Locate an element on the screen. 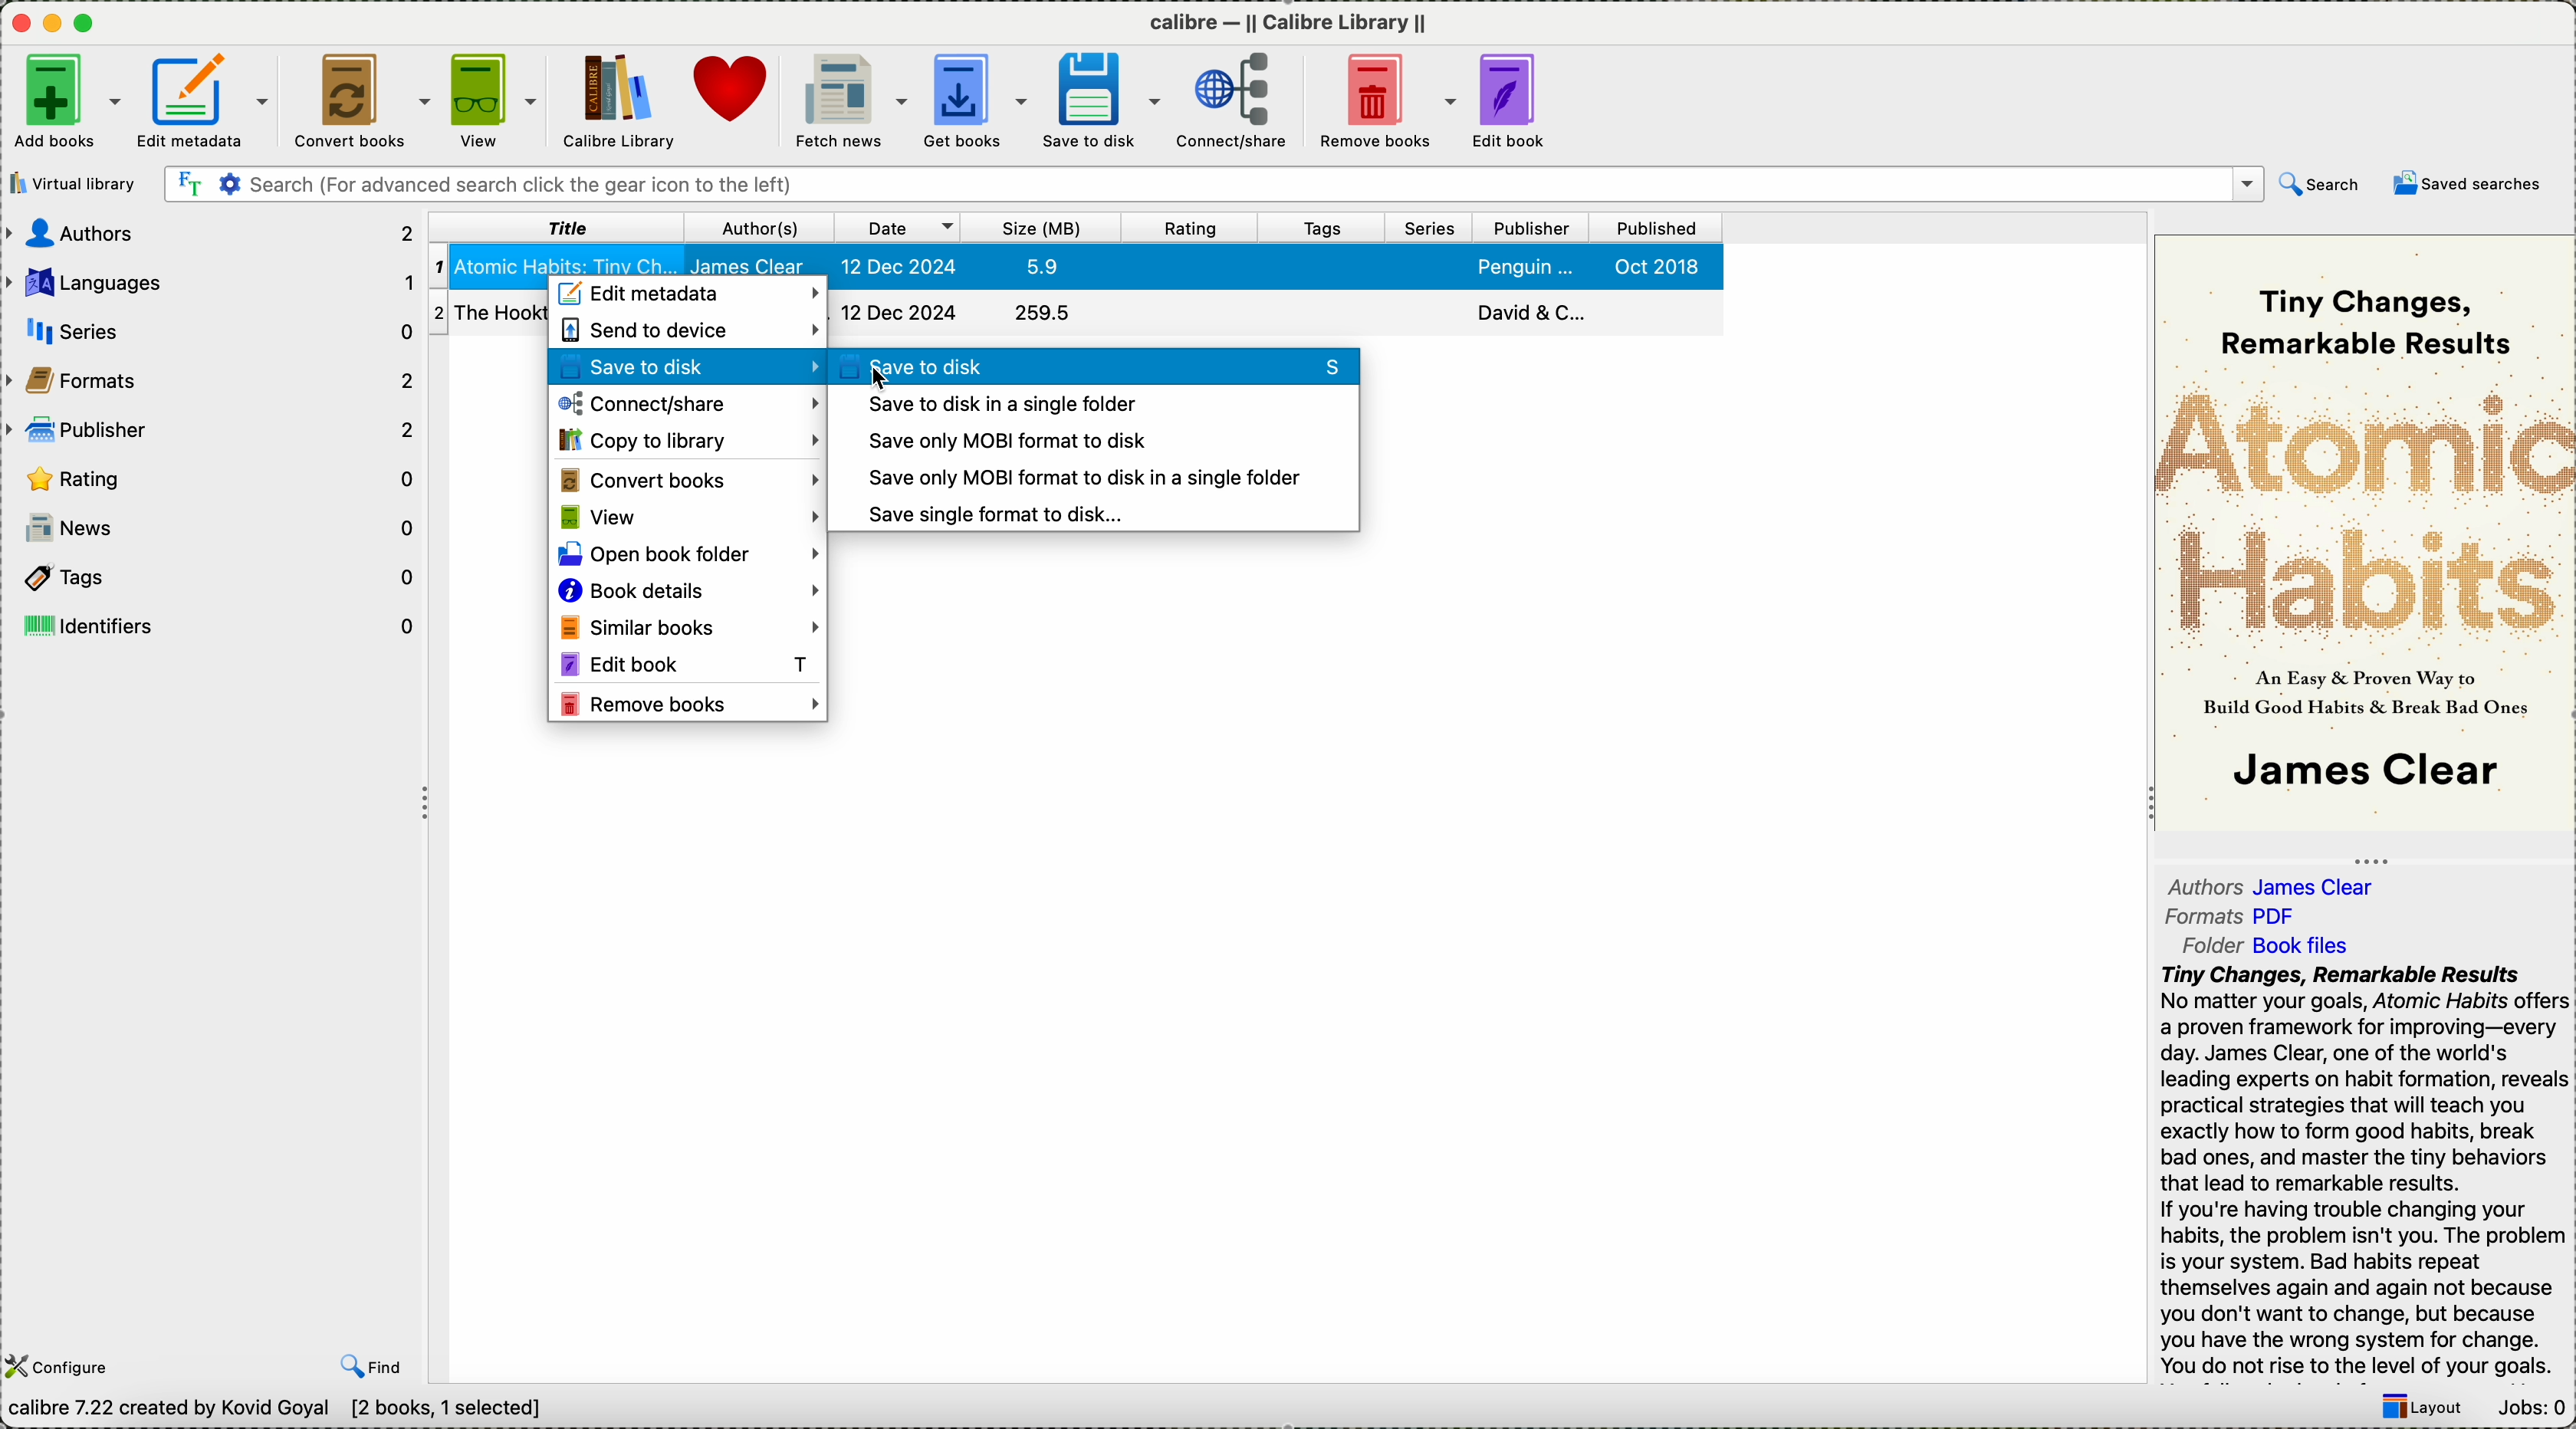 Image resolution: width=2576 pixels, height=1429 pixels. fetch news is located at coordinates (850, 102).